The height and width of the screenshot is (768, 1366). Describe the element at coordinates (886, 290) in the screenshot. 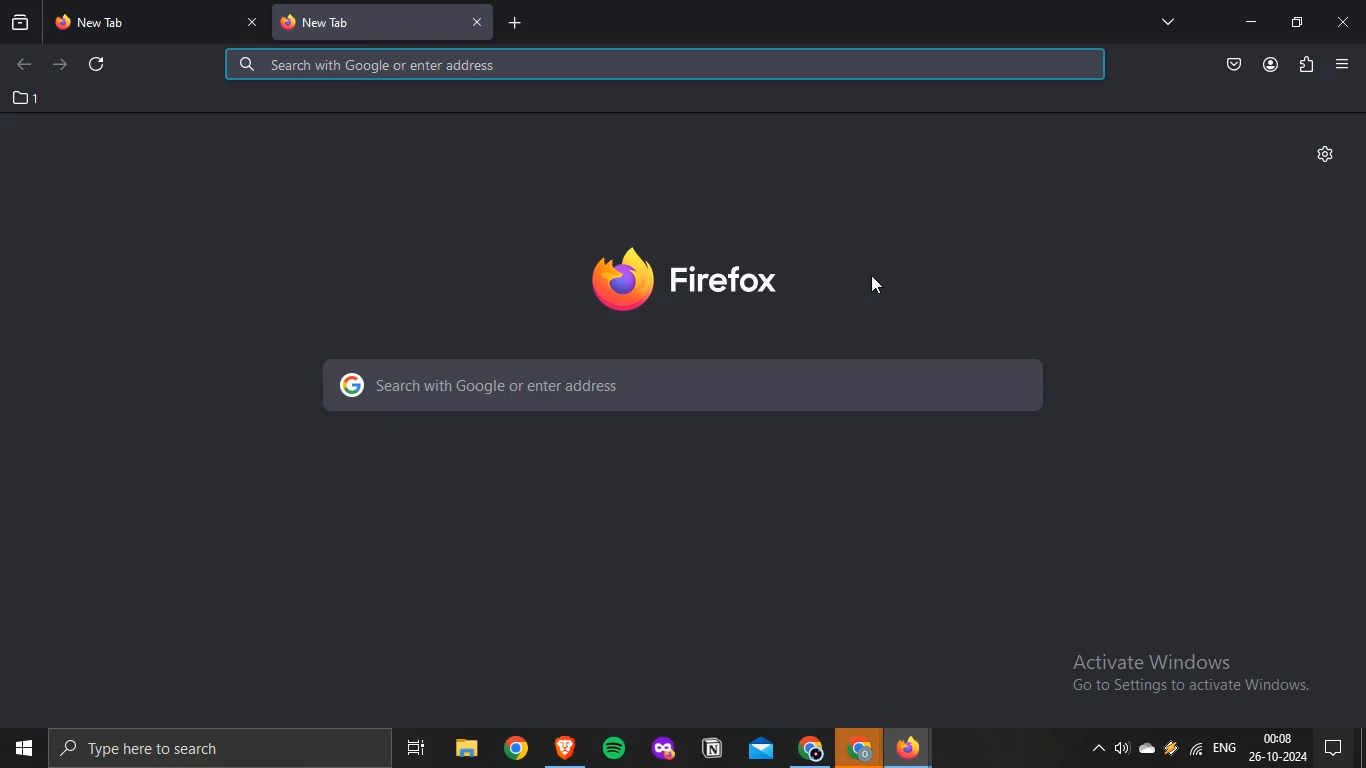

I see `pointer cursor` at that location.